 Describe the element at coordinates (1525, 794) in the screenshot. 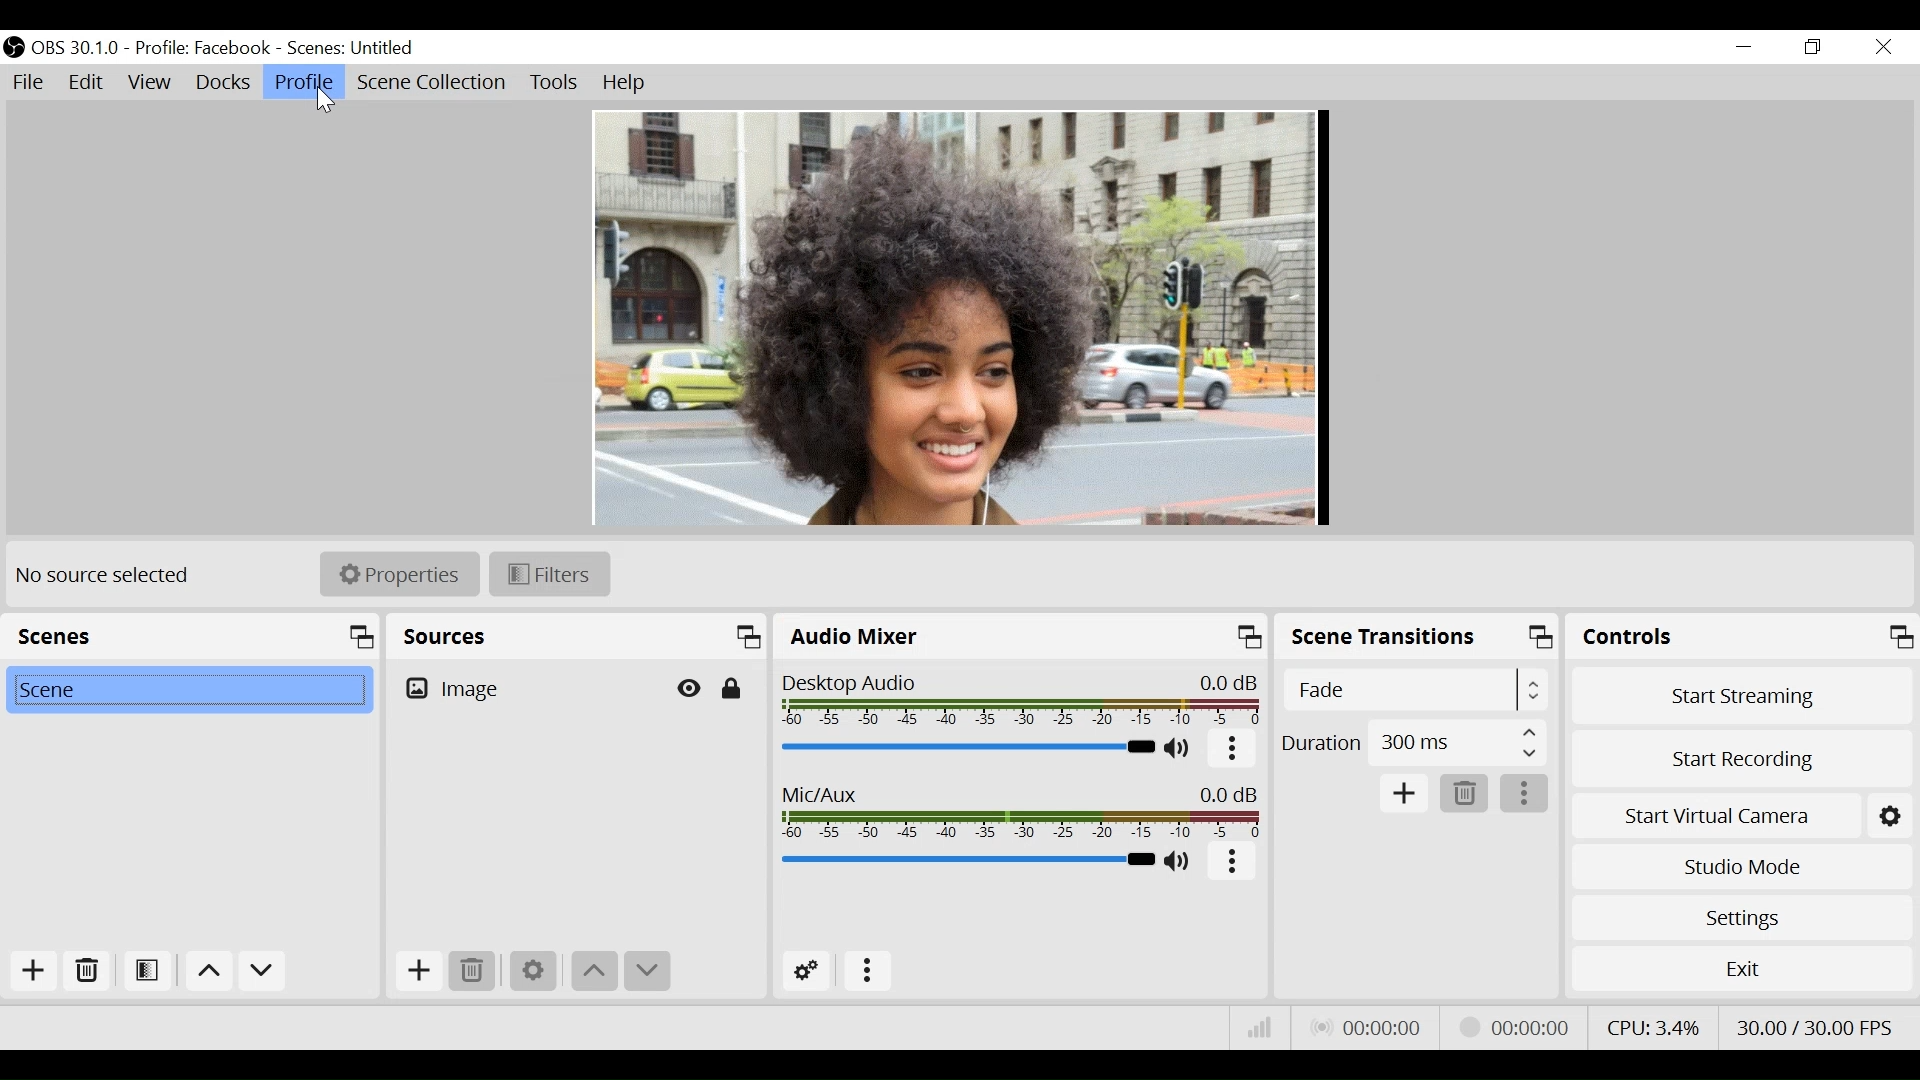

I see `More options` at that location.